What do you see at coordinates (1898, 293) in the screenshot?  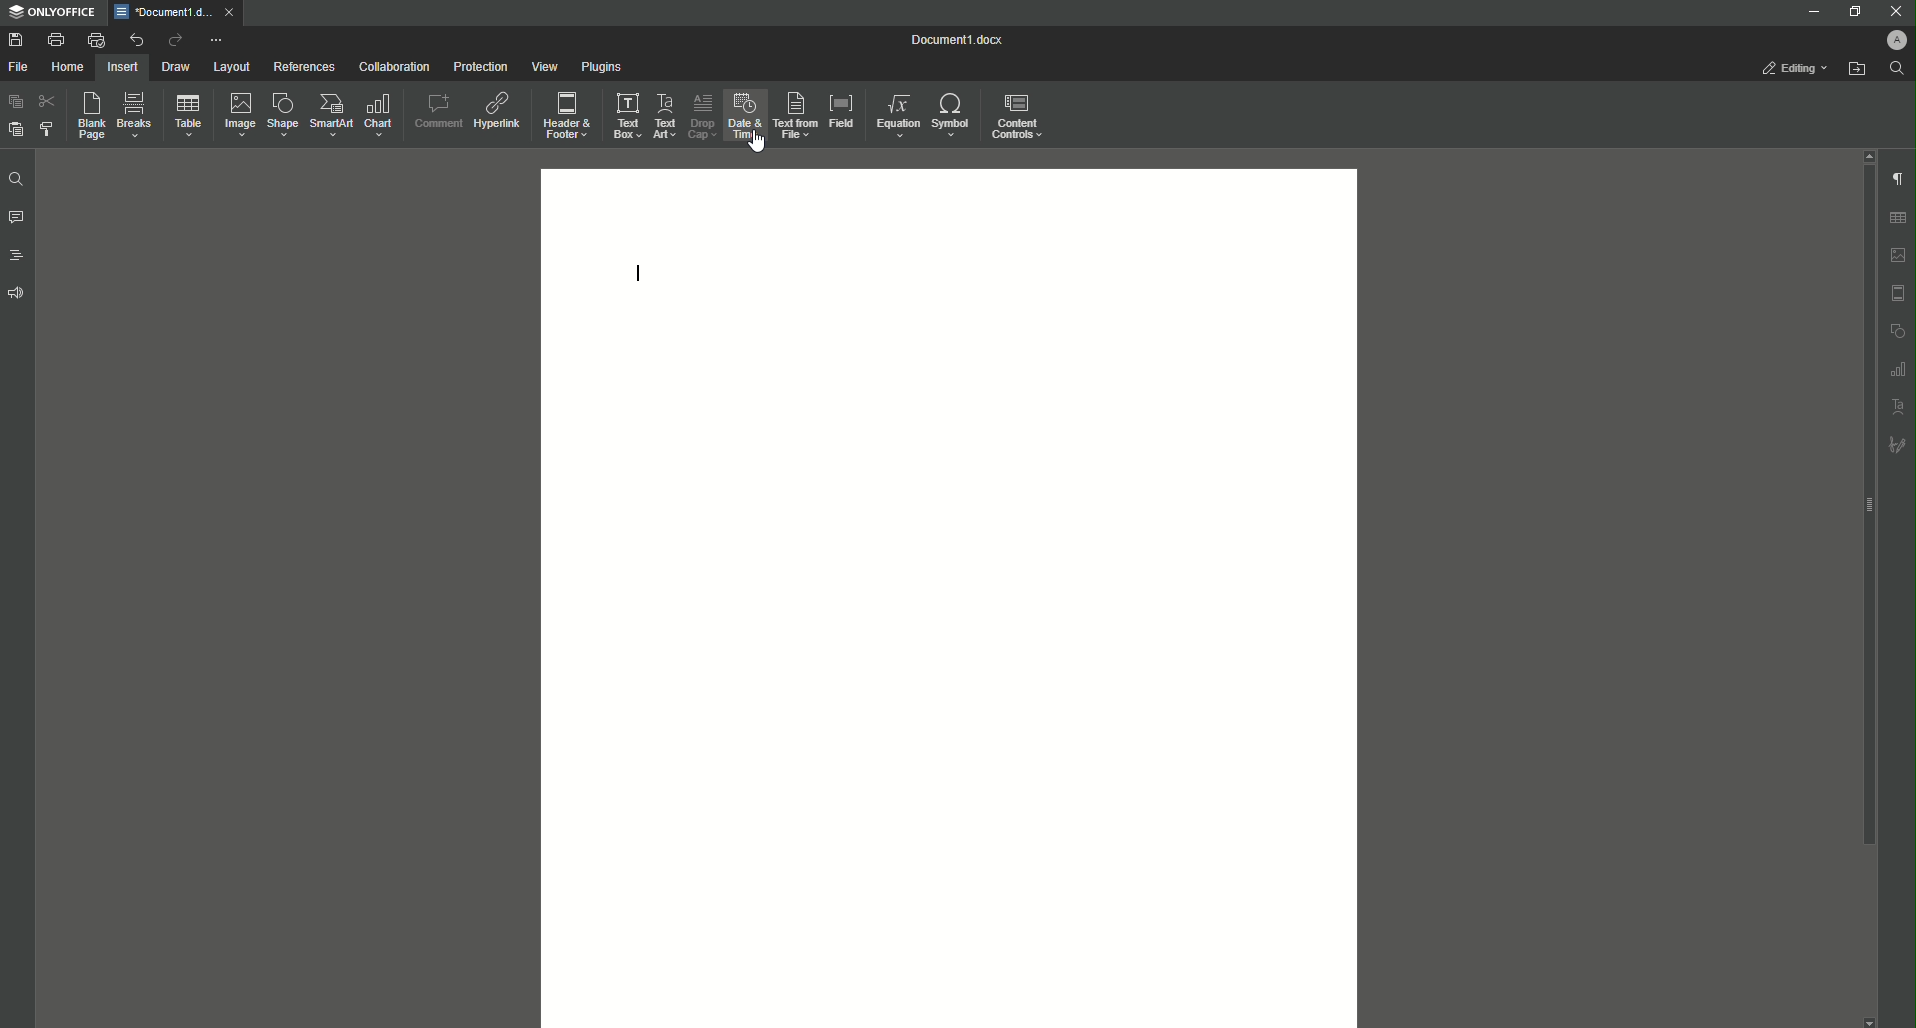 I see `header and footer settings` at bounding box center [1898, 293].